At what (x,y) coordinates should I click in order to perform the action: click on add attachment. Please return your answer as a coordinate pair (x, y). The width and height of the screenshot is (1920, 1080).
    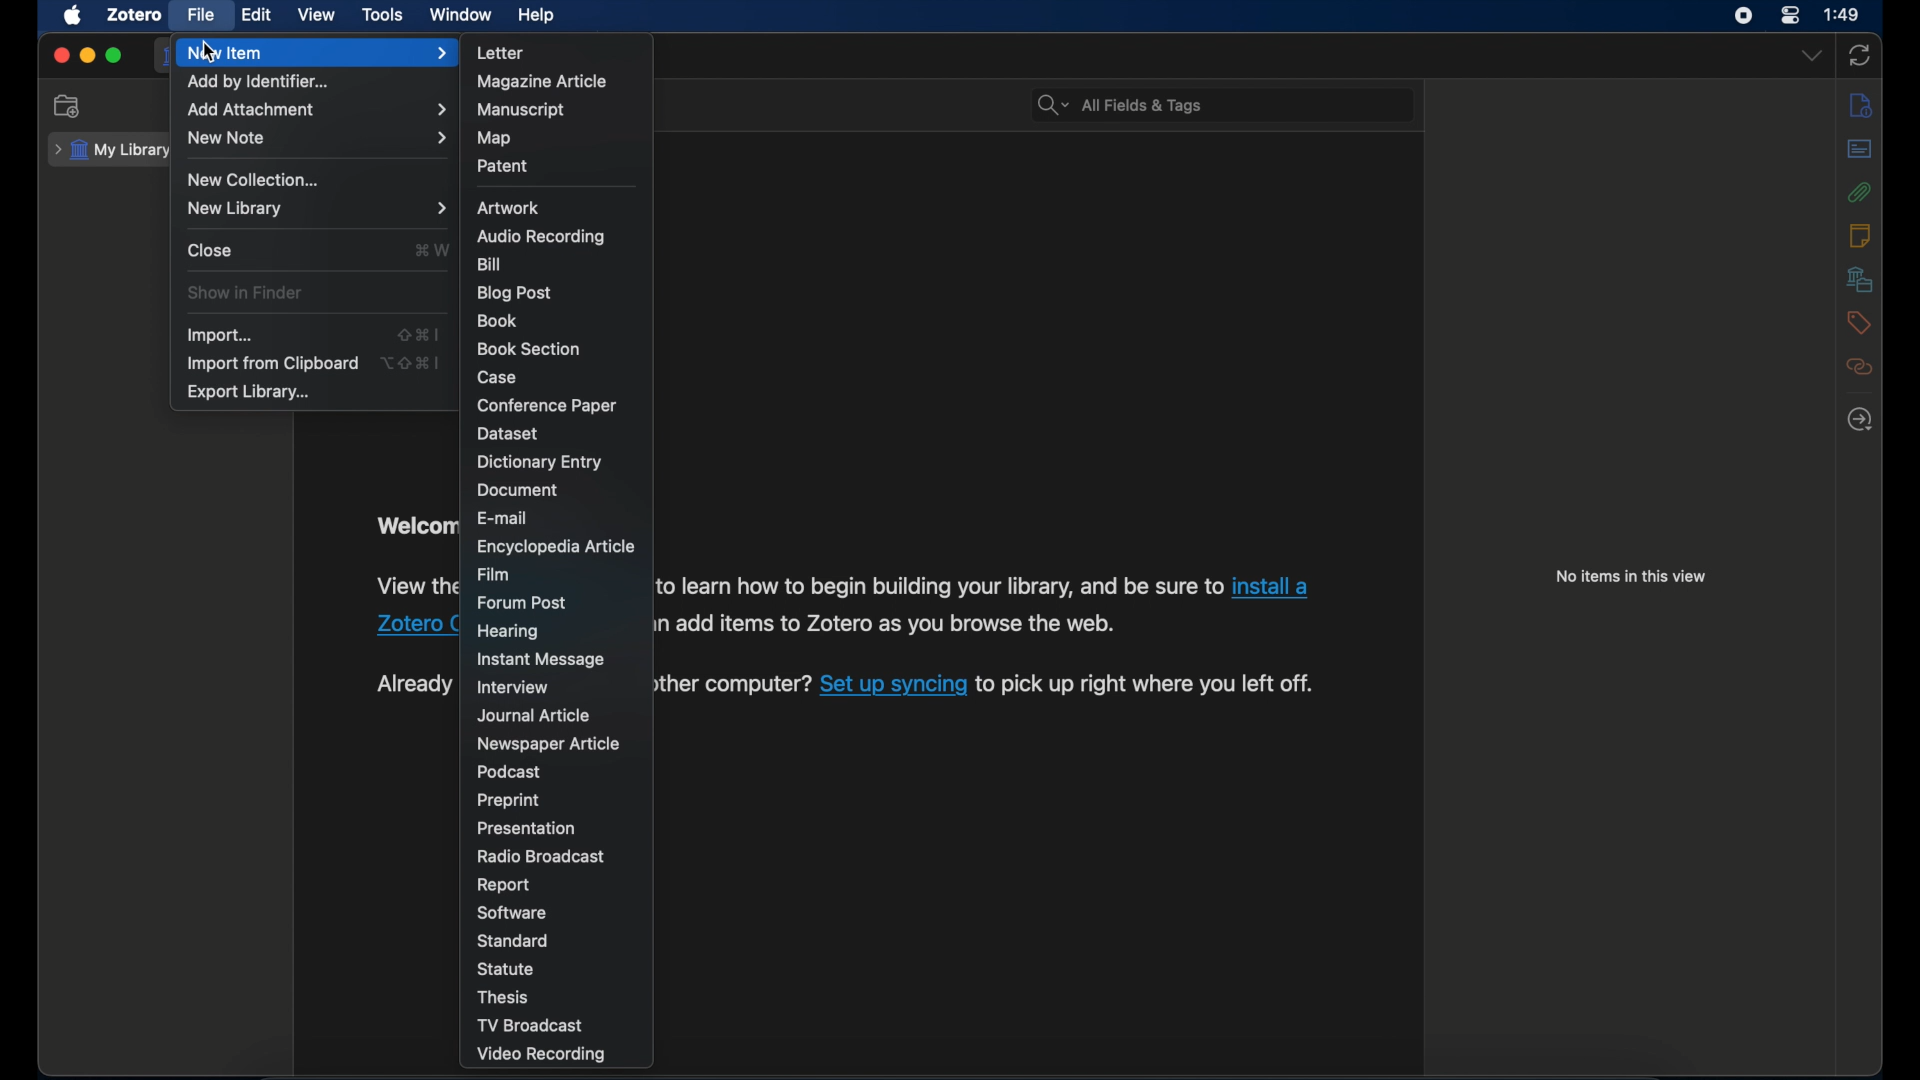
    Looking at the image, I should click on (316, 110).